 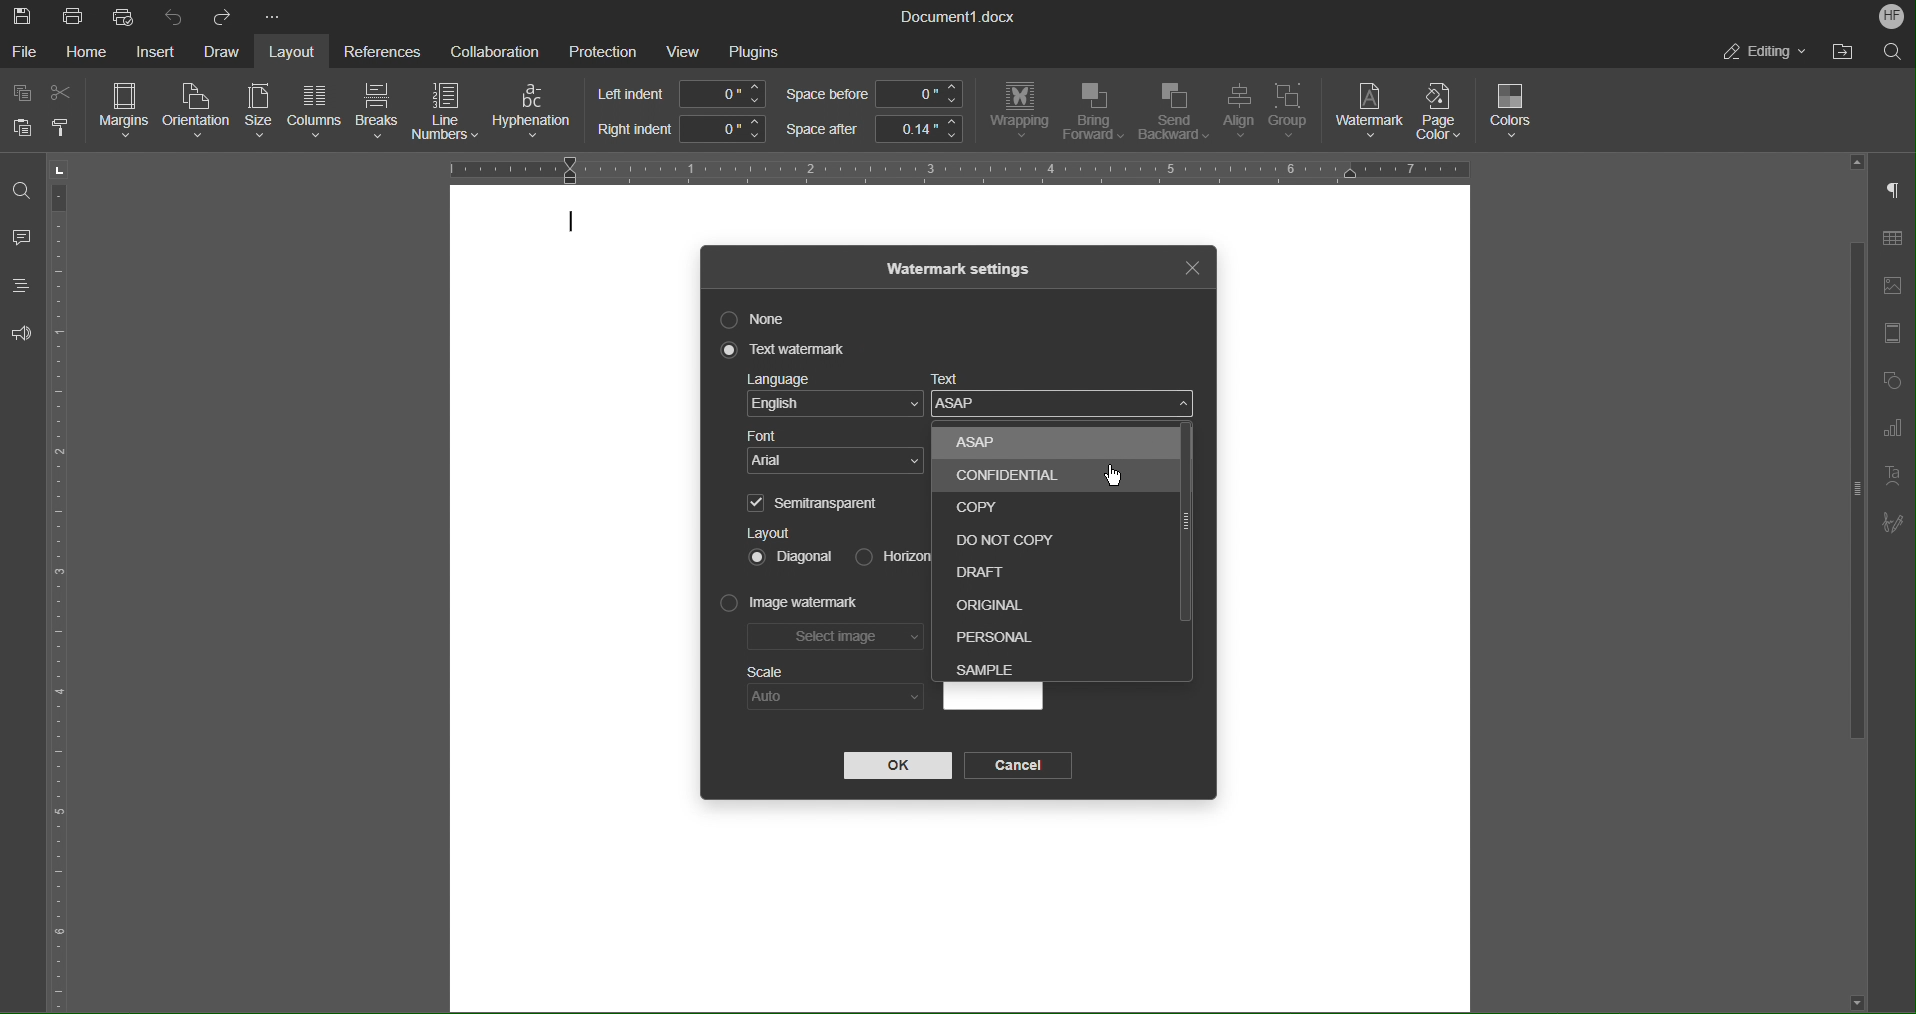 I want to click on Confidential, so click(x=1015, y=476).